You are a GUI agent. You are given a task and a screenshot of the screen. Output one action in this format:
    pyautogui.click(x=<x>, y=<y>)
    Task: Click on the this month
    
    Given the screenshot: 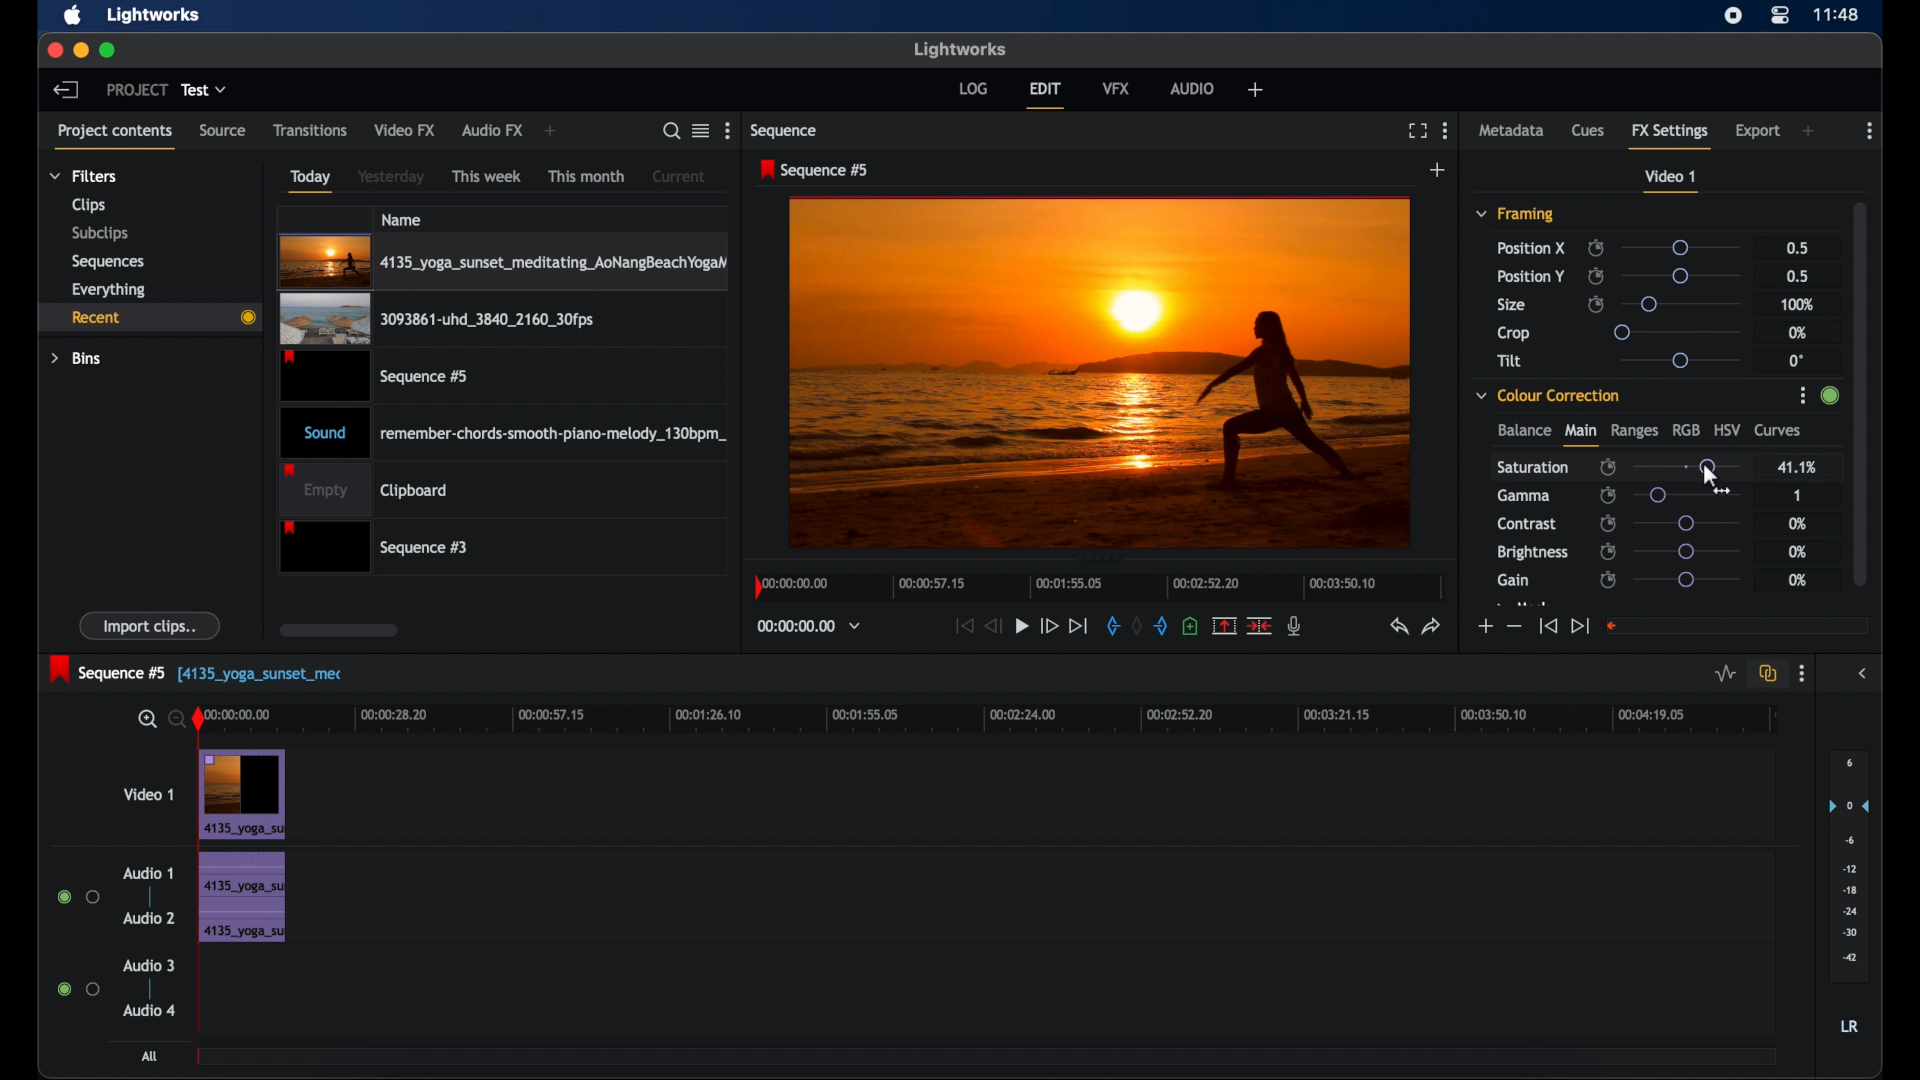 What is the action you would take?
    pyautogui.click(x=586, y=176)
    